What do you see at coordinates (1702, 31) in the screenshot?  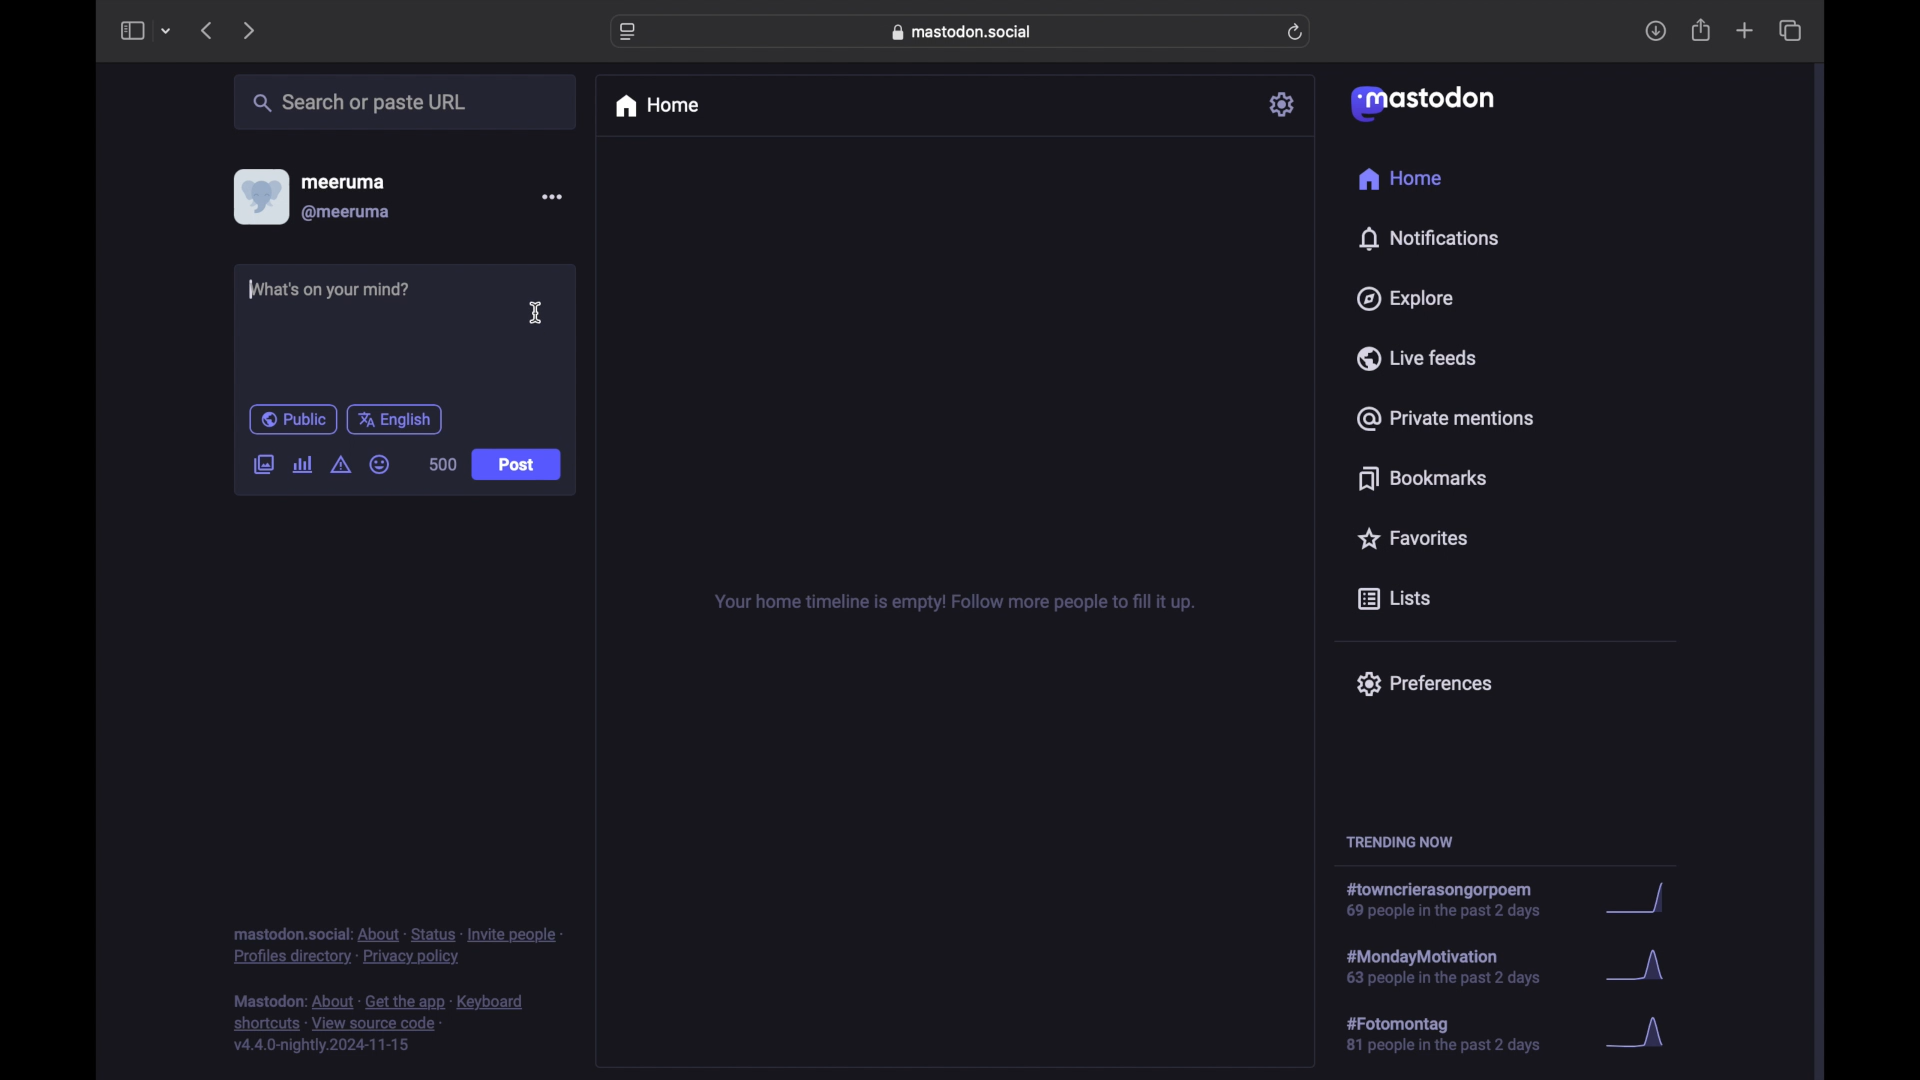 I see `share` at bounding box center [1702, 31].